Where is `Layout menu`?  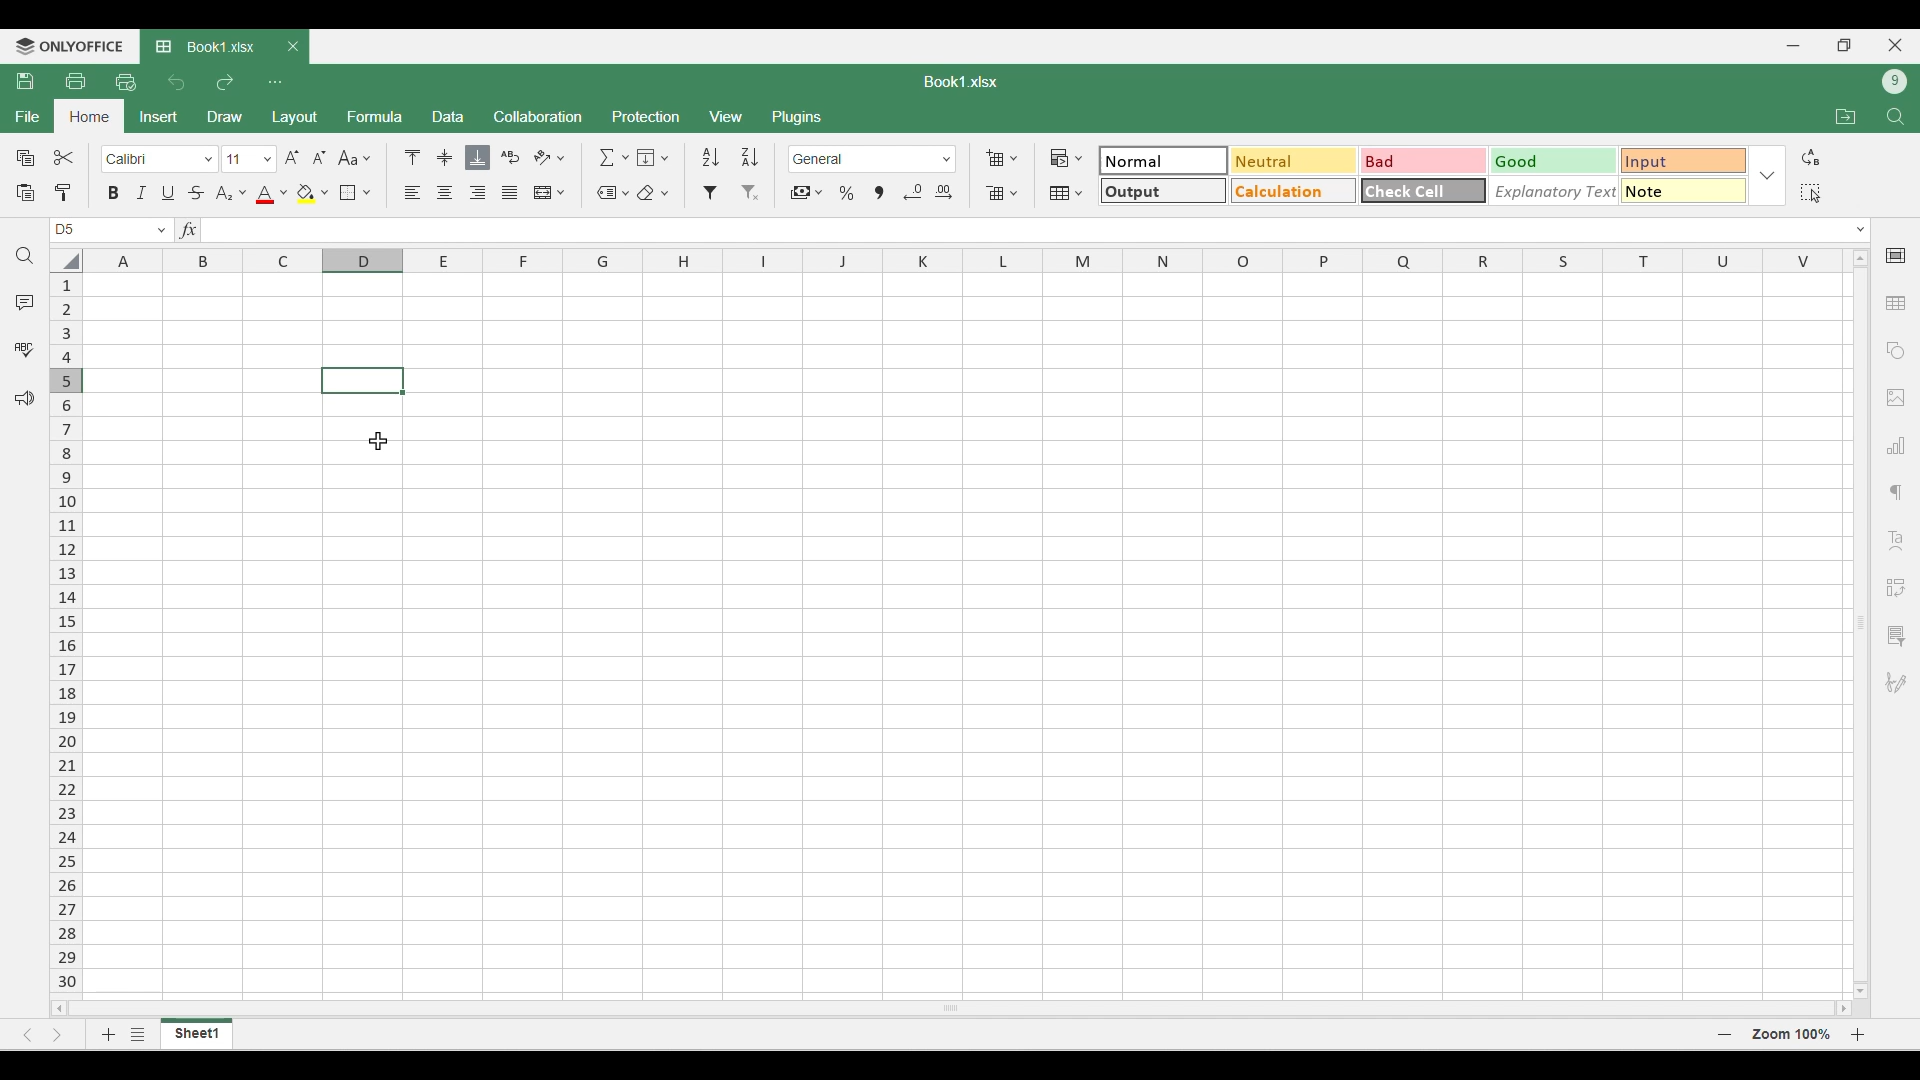 Layout menu is located at coordinates (296, 118).